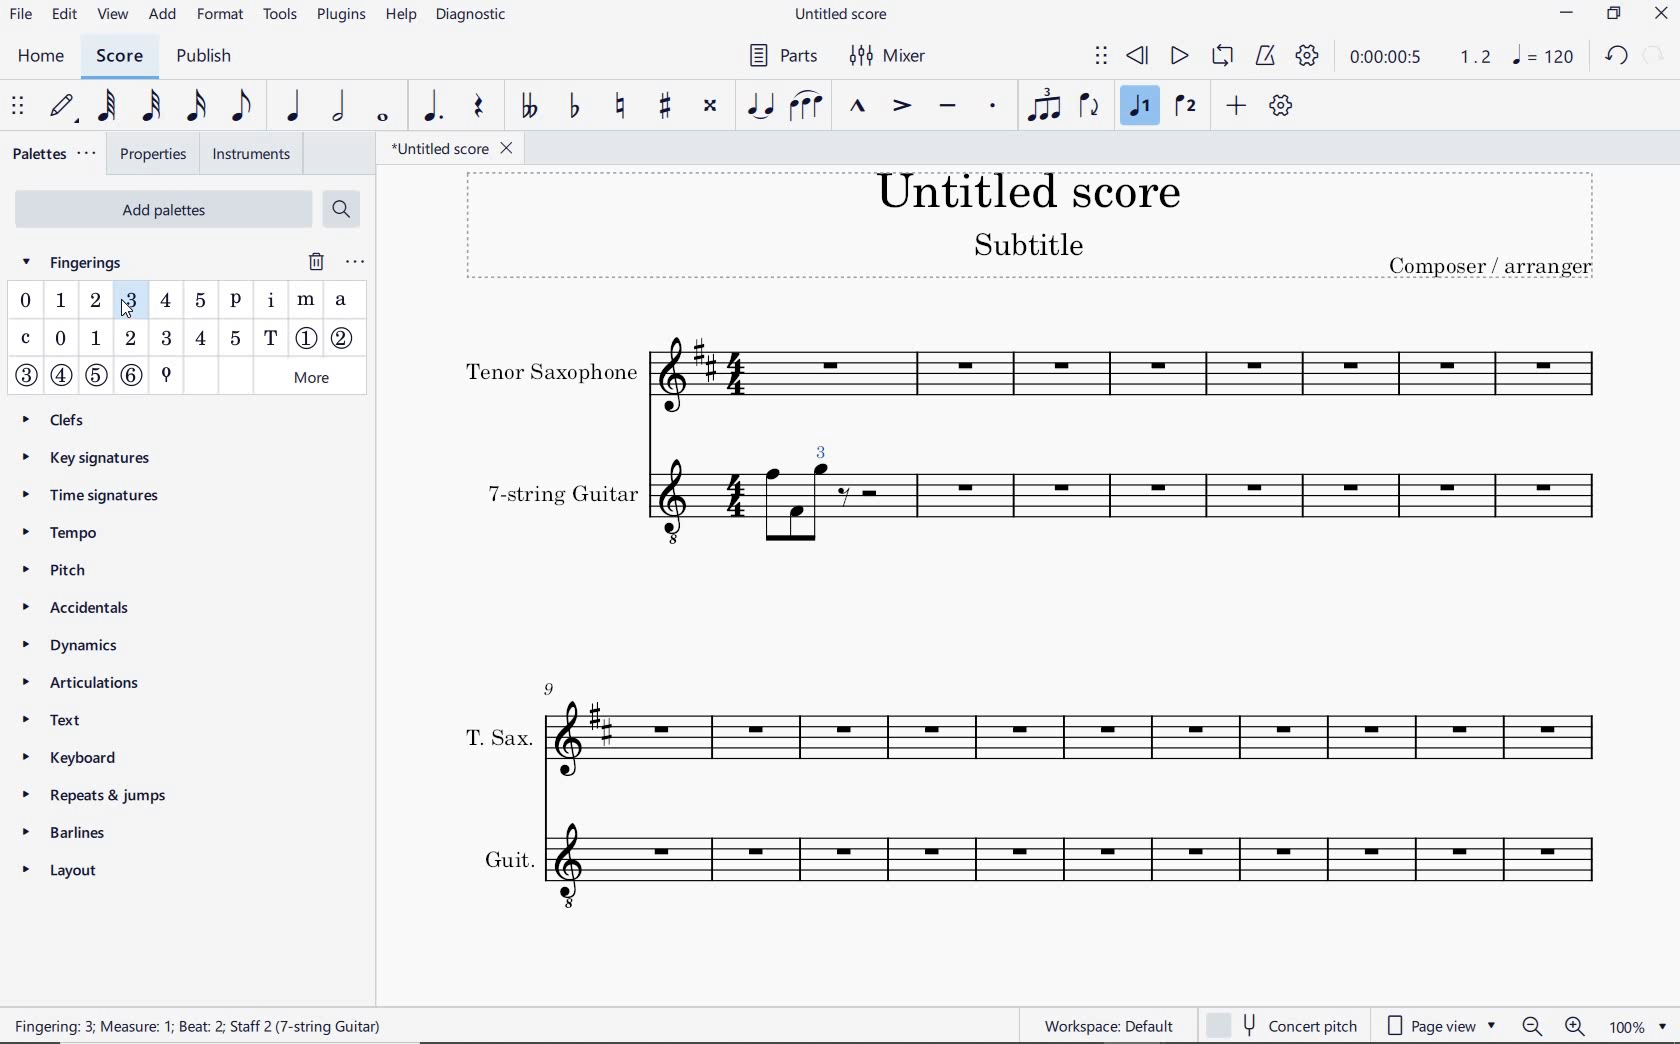  Describe the element at coordinates (314, 377) in the screenshot. I see `more` at that location.